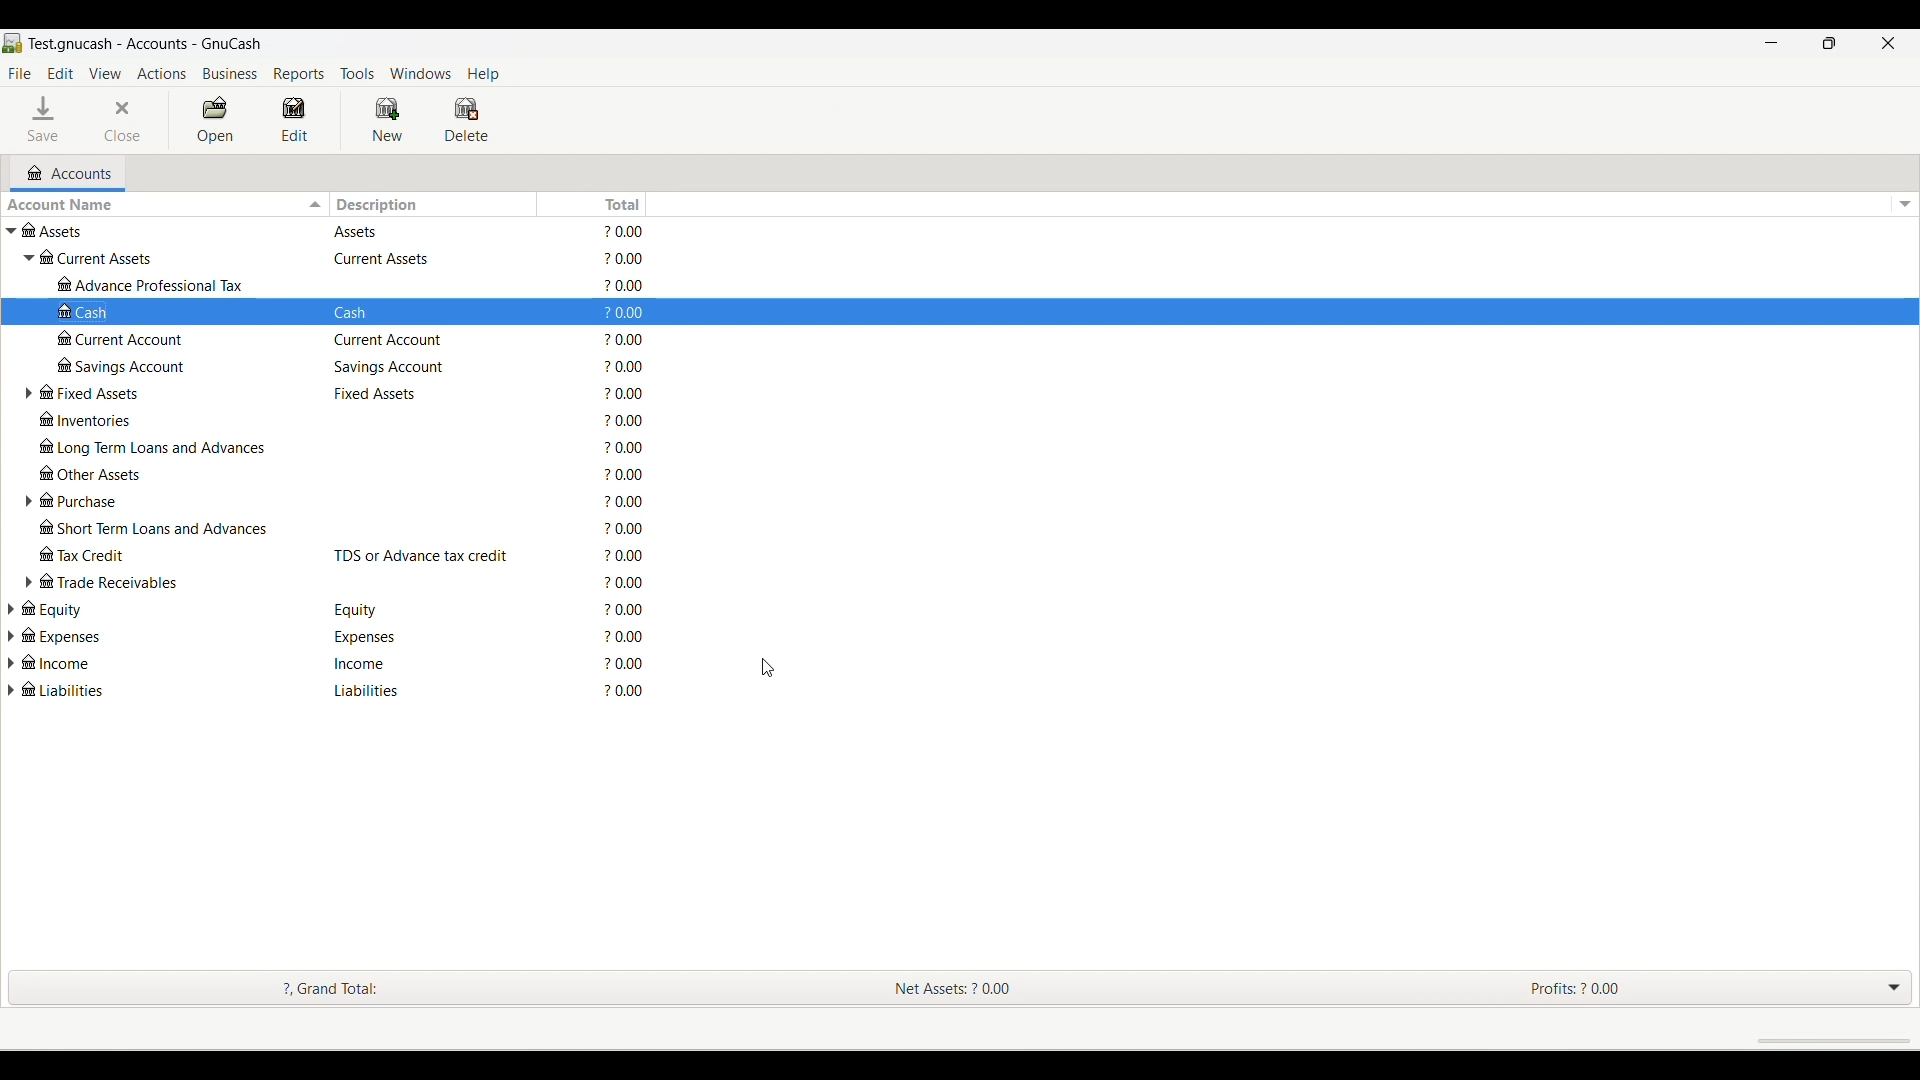  What do you see at coordinates (179, 338) in the screenshot?
I see `Current account` at bounding box center [179, 338].